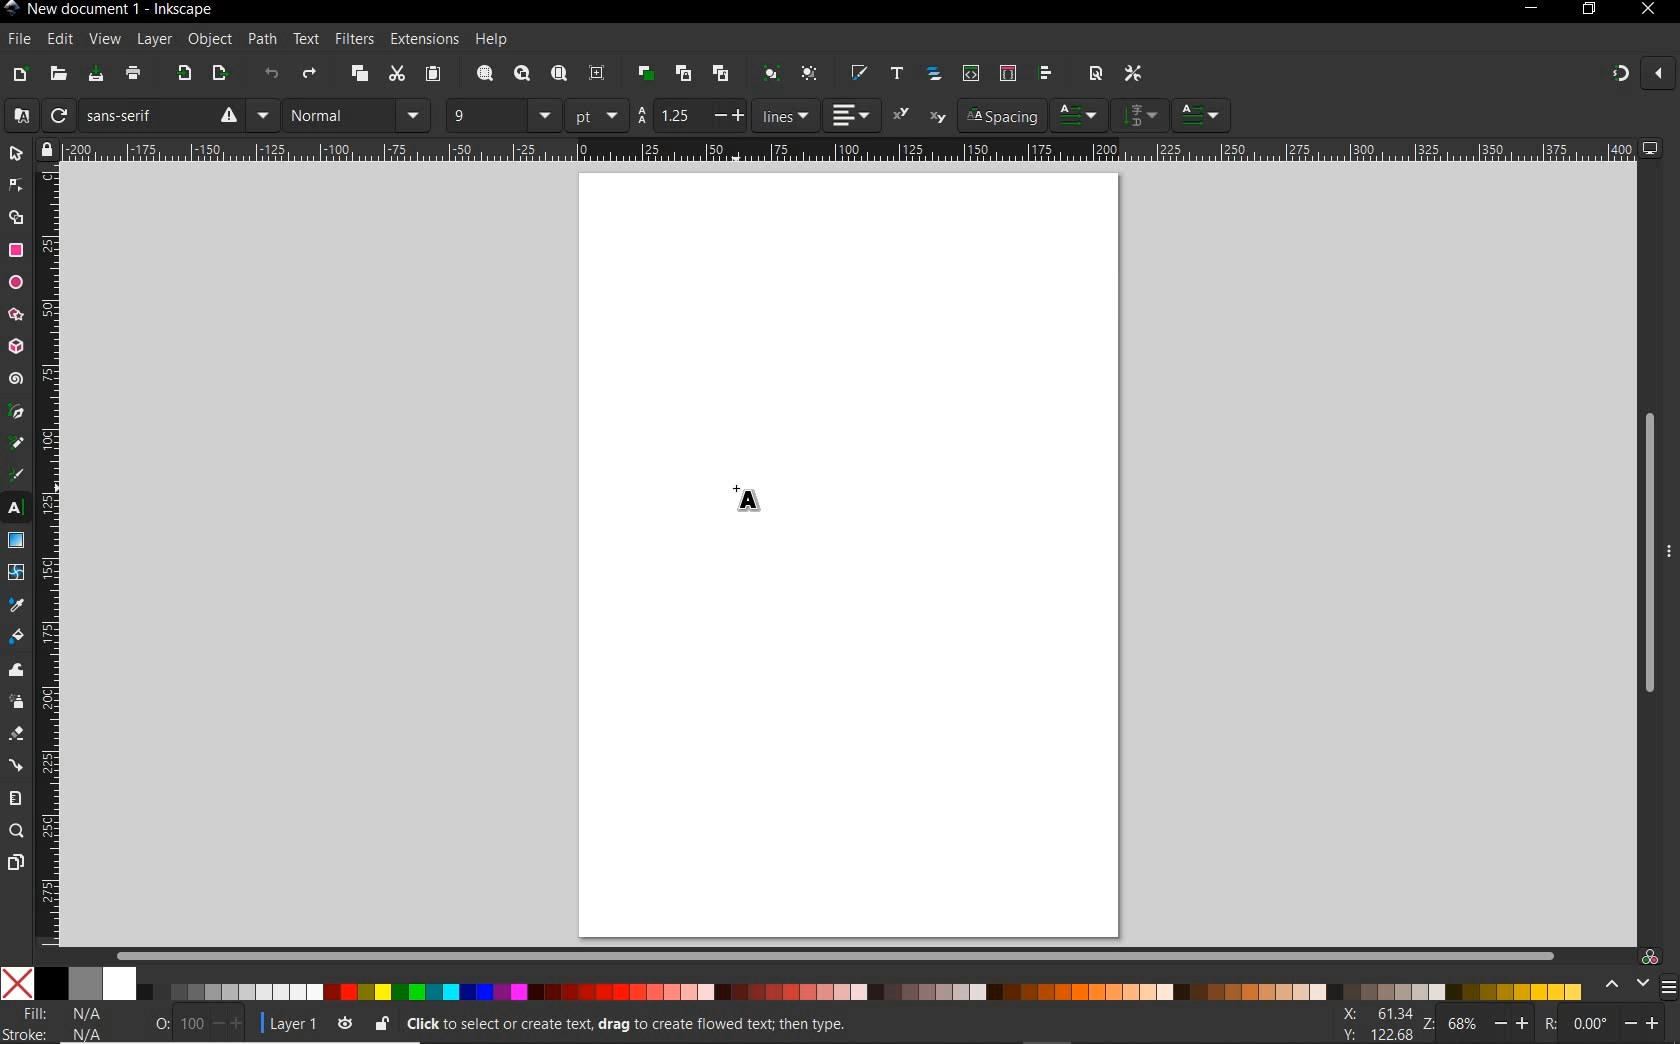 This screenshot has width=1680, height=1044. Describe the element at coordinates (415, 115) in the screenshot. I see `menu` at that location.